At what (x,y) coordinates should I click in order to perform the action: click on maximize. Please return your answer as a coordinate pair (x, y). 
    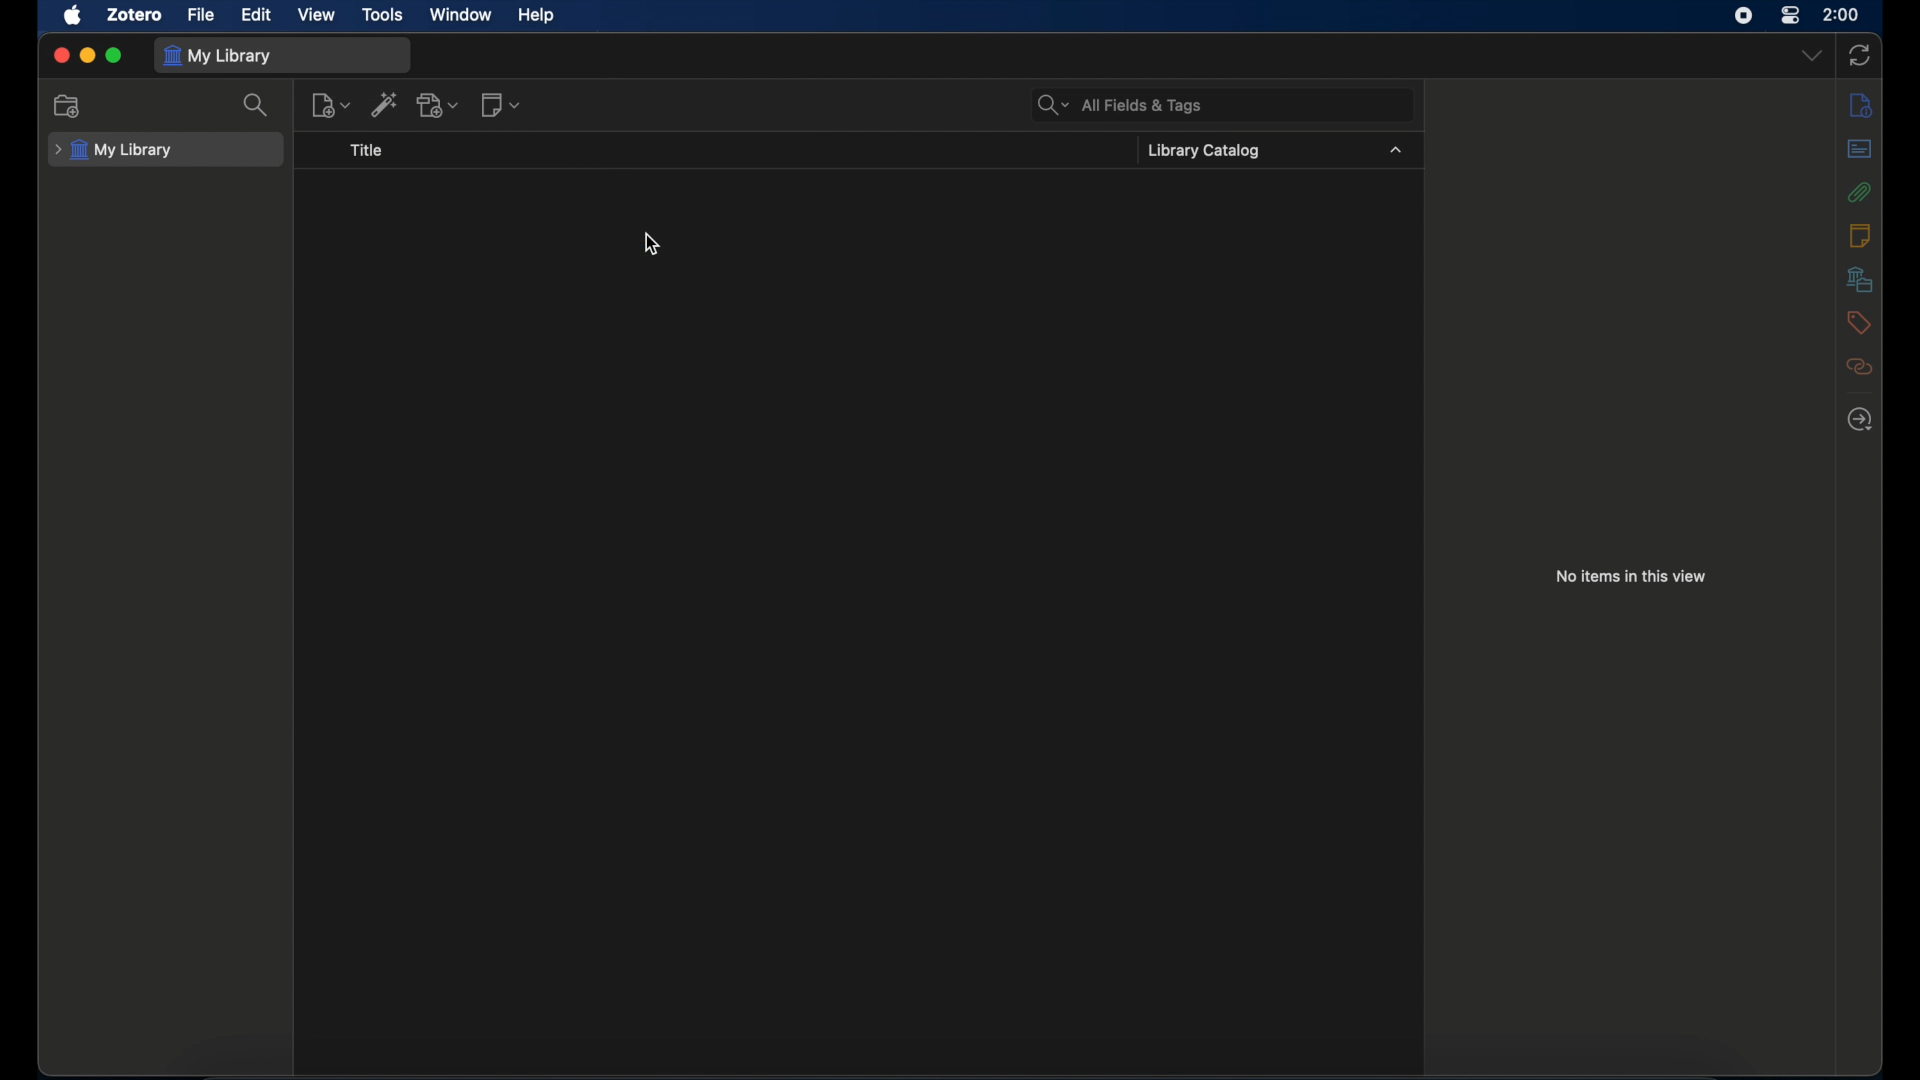
    Looking at the image, I should click on (113, 53).